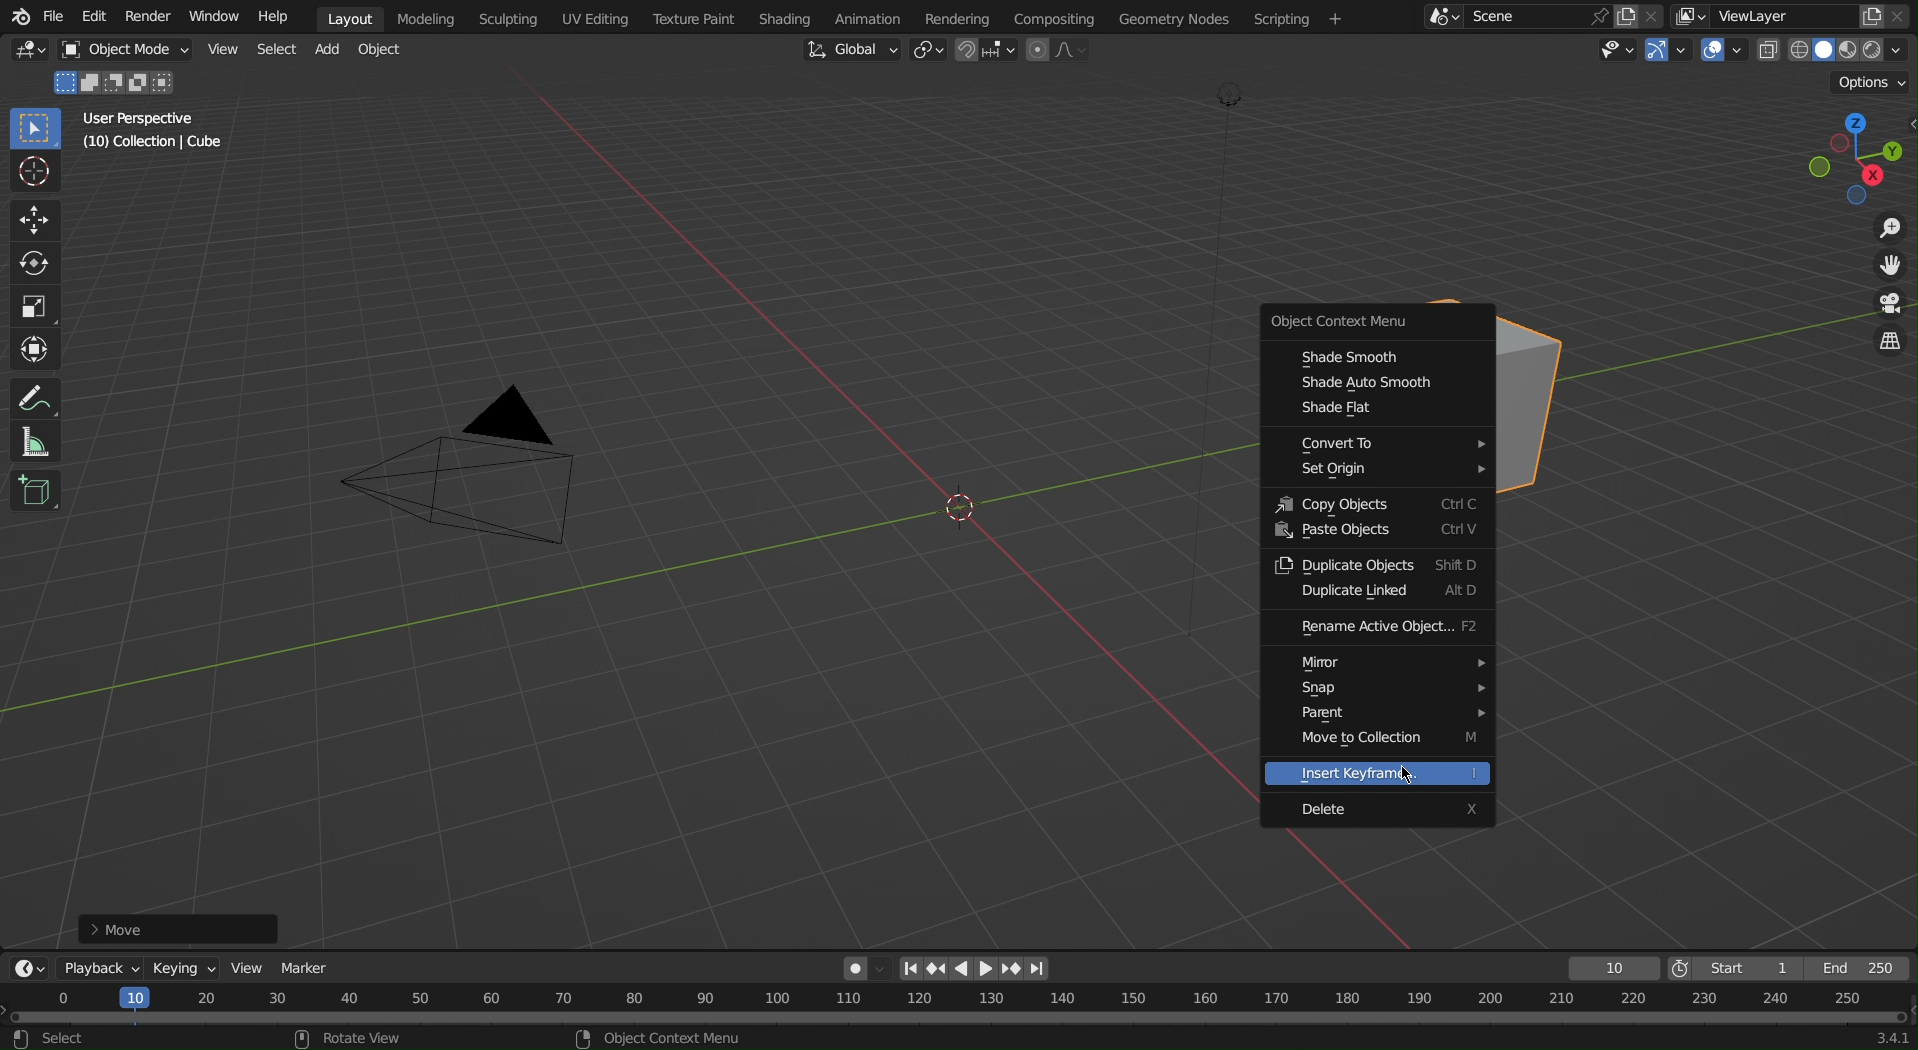 Image resolution: width=1918 pixels, height=1050 pixels. What do you see at coordinates (1874, 81) in the screenshot?
I see `Options` at bounding box center [1874, 81].